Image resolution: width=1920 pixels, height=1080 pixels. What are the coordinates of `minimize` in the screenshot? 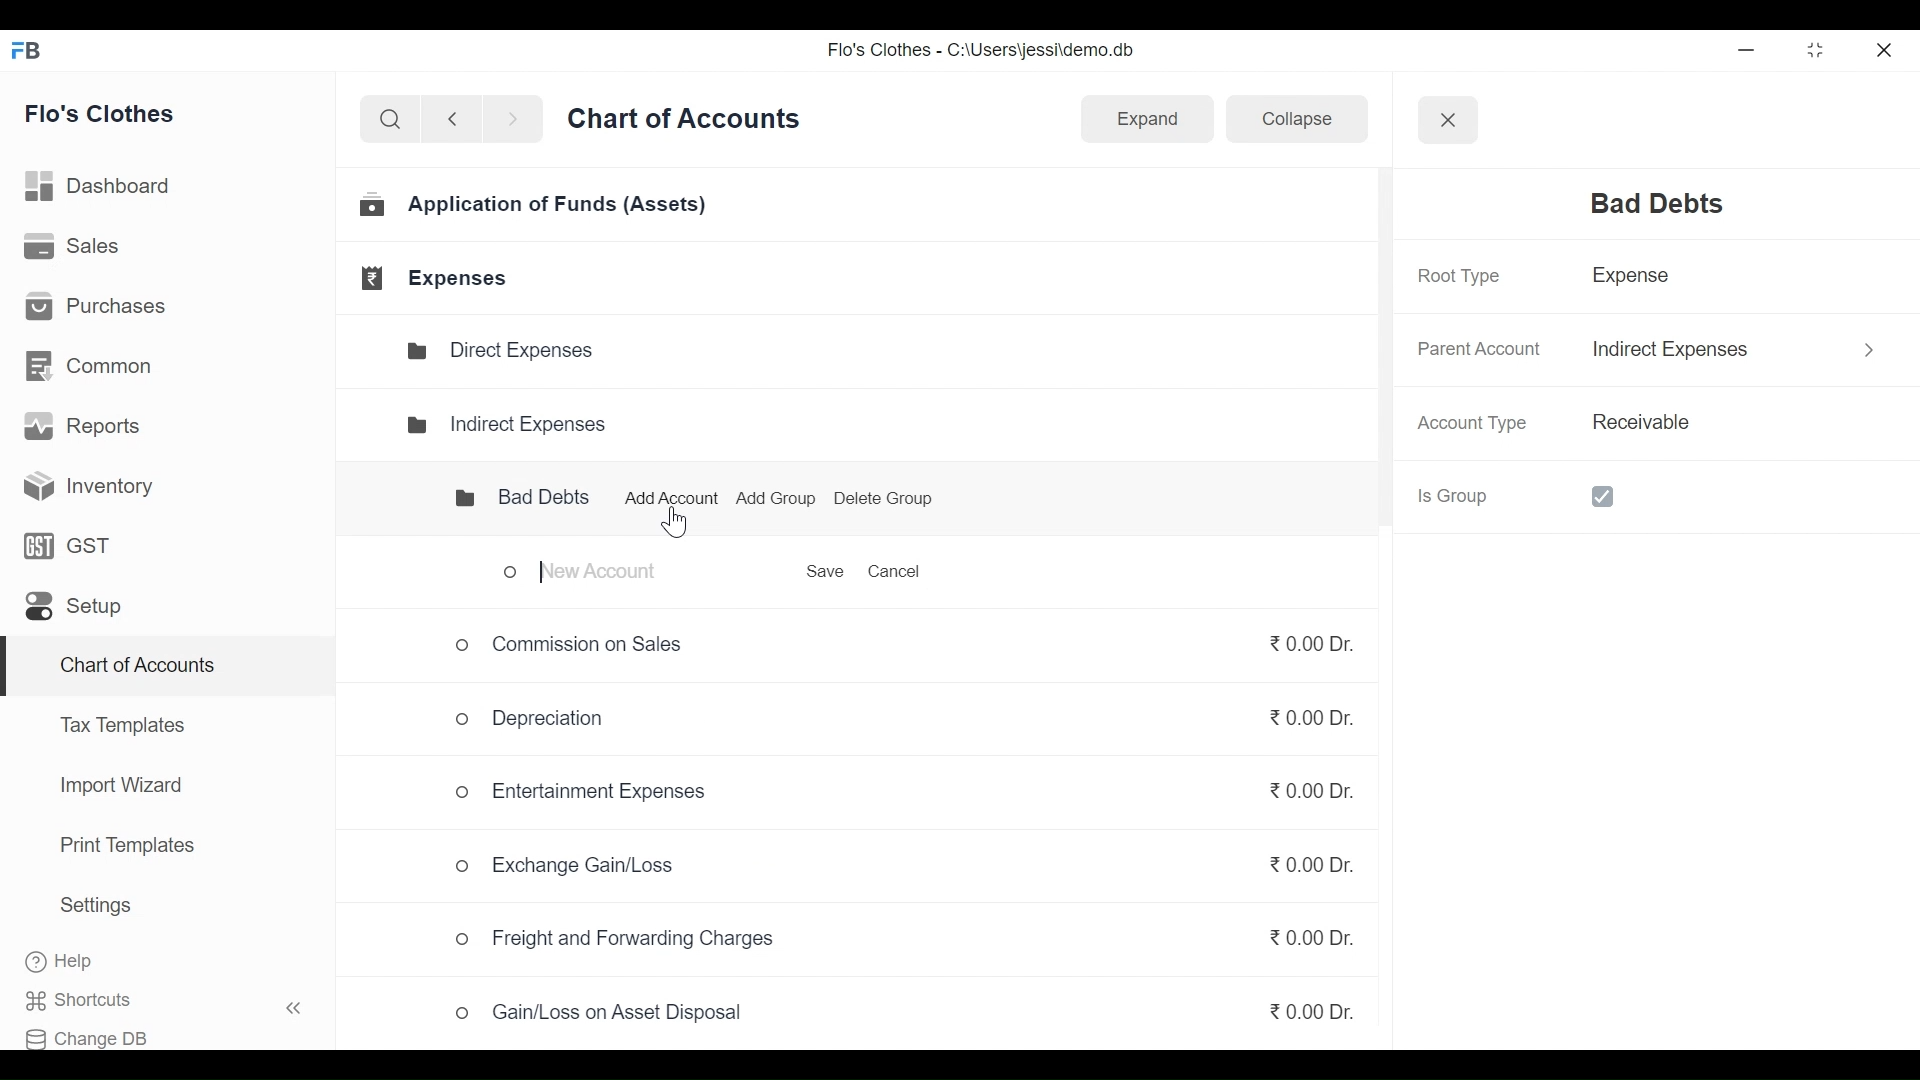 It's located at (1750, 50).